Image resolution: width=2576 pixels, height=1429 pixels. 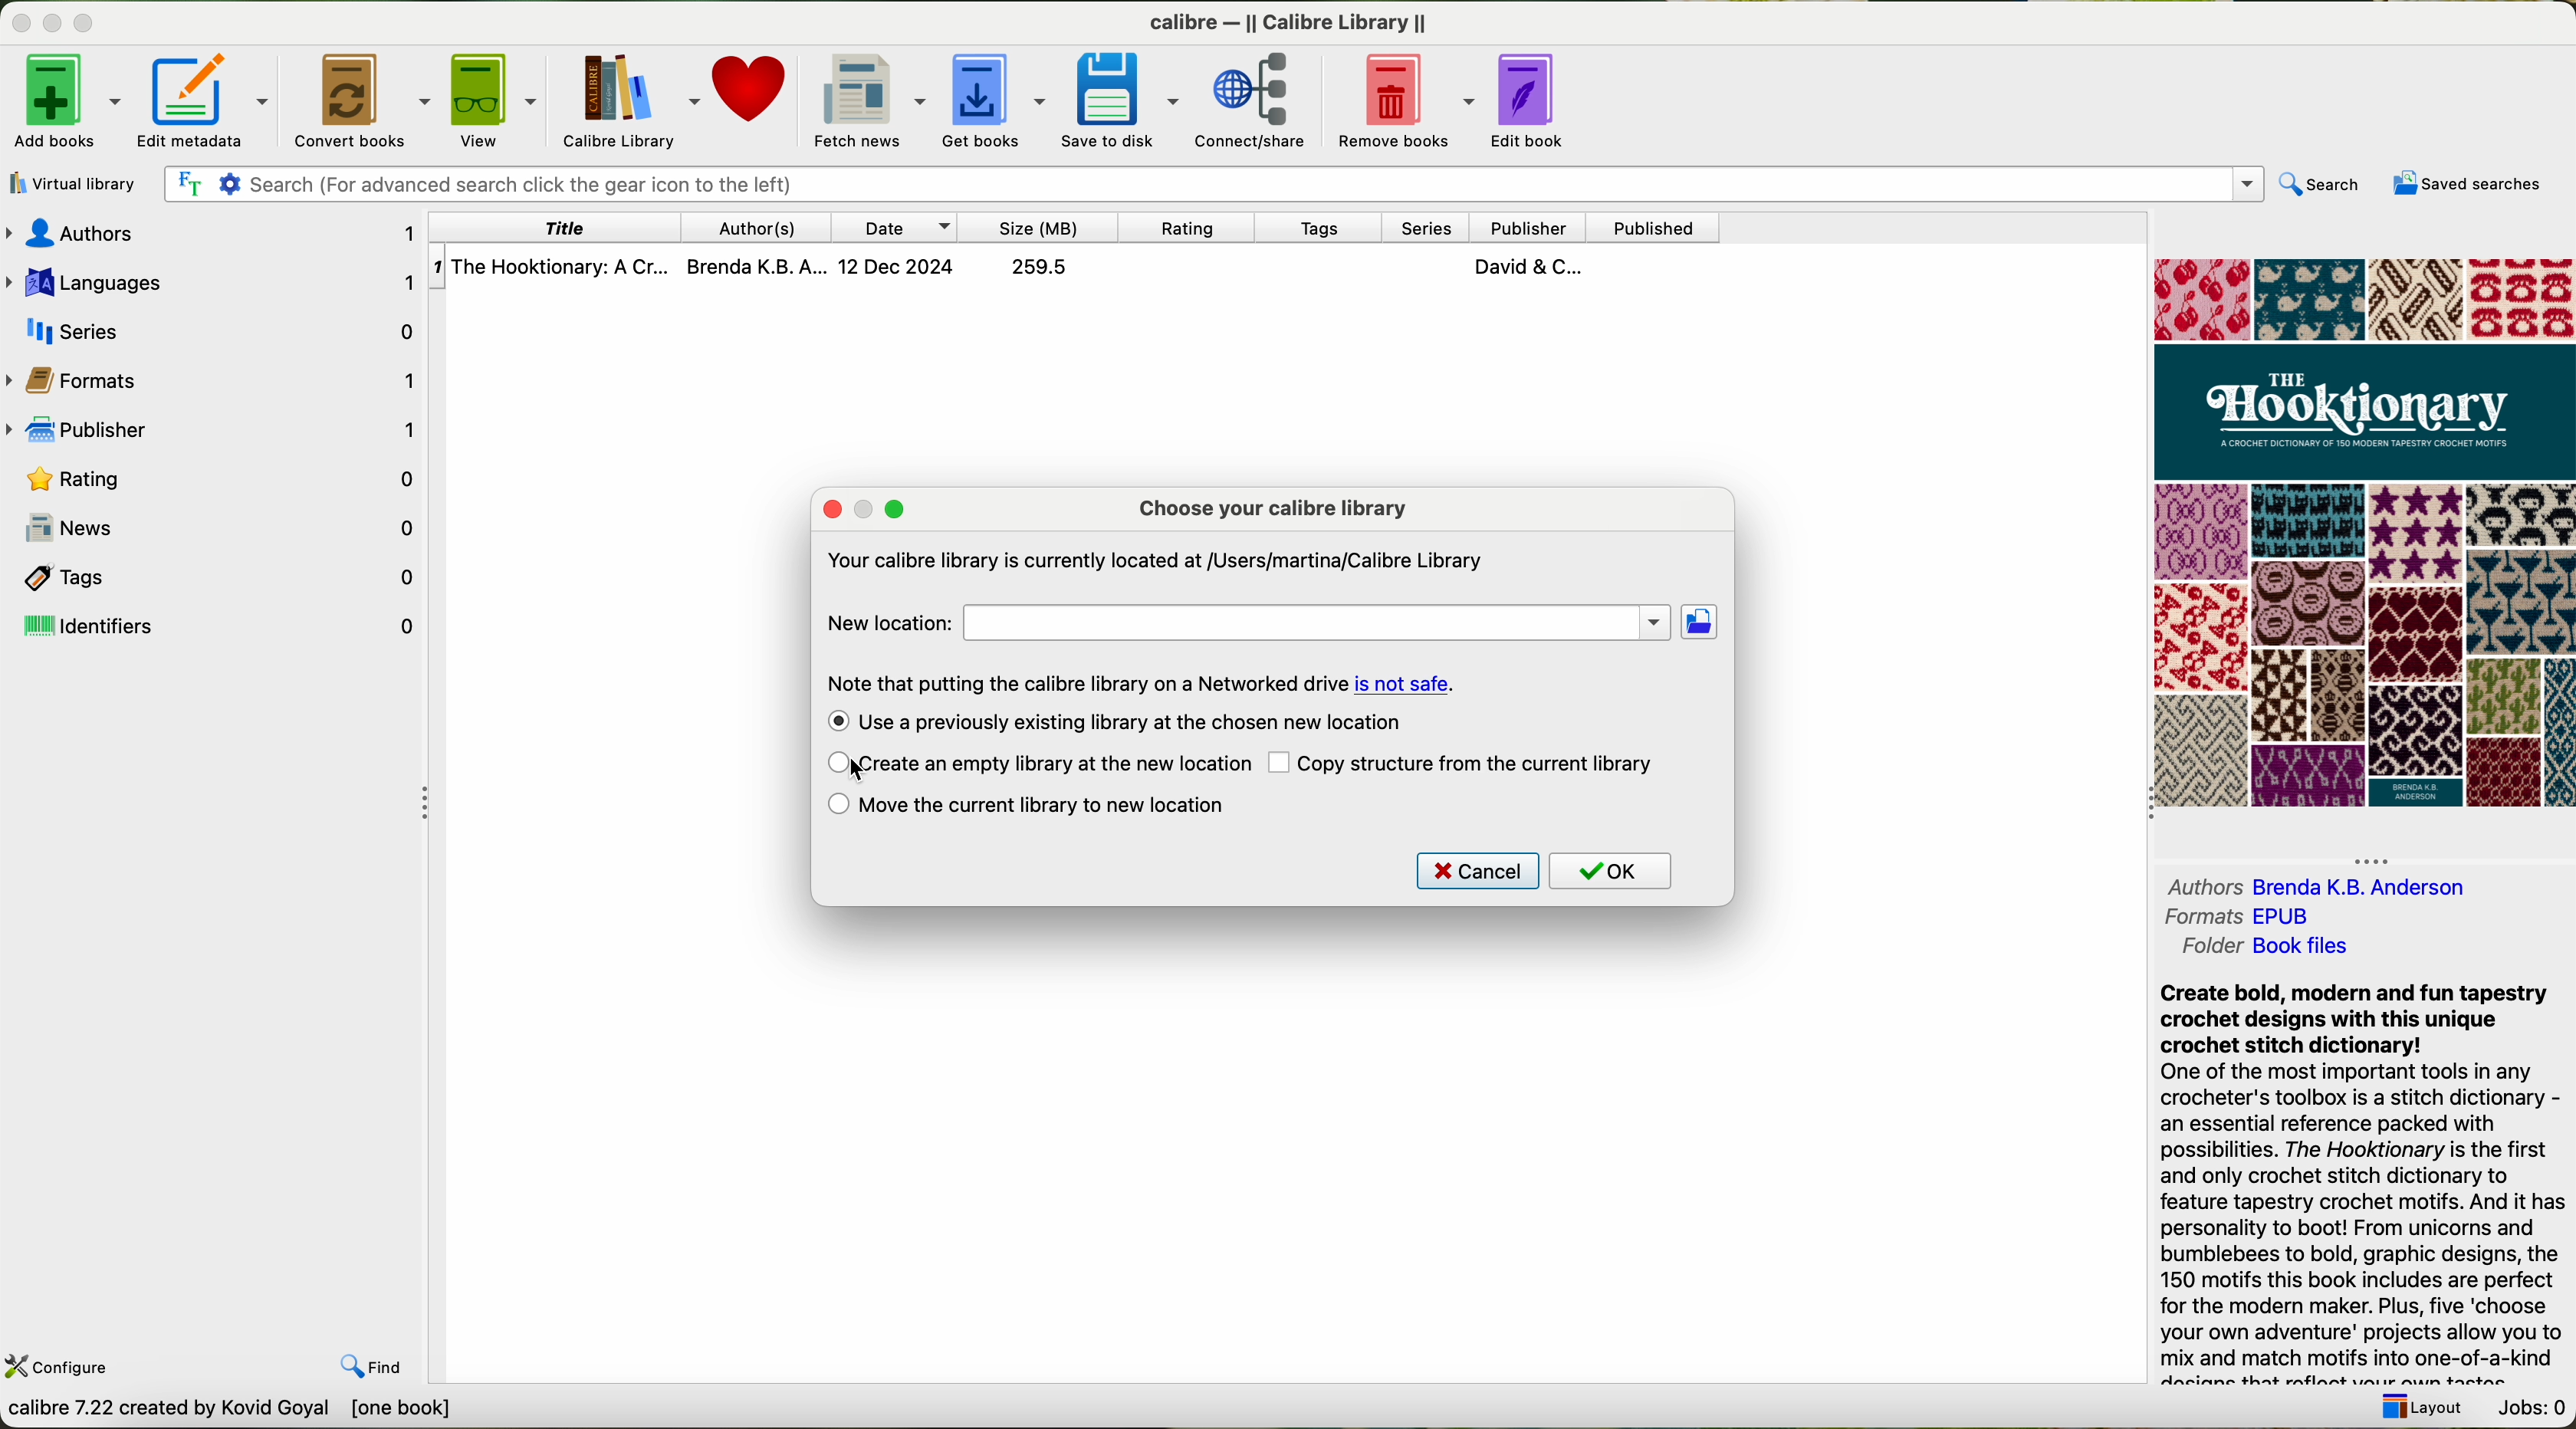 I want to click on save to disk, so click(x=1122, y=101).